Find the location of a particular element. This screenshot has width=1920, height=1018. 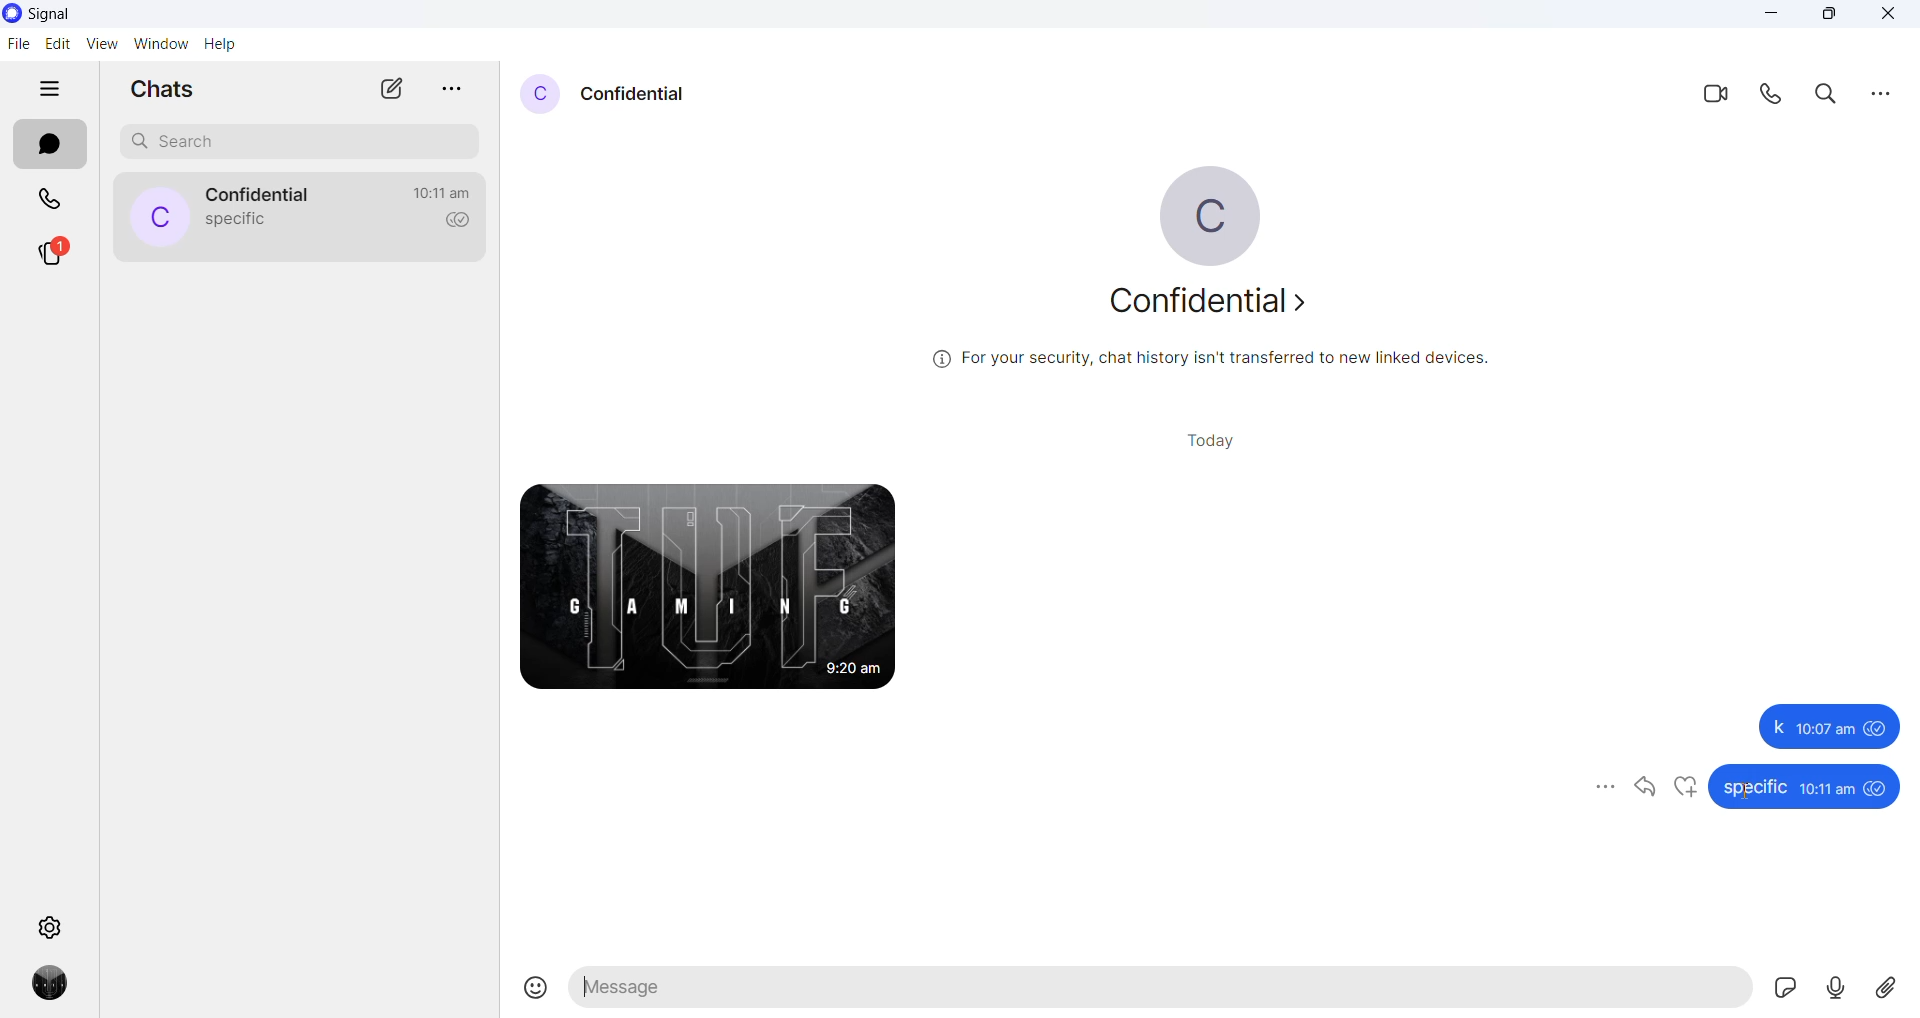

last message is located at coordinates (239, 222).